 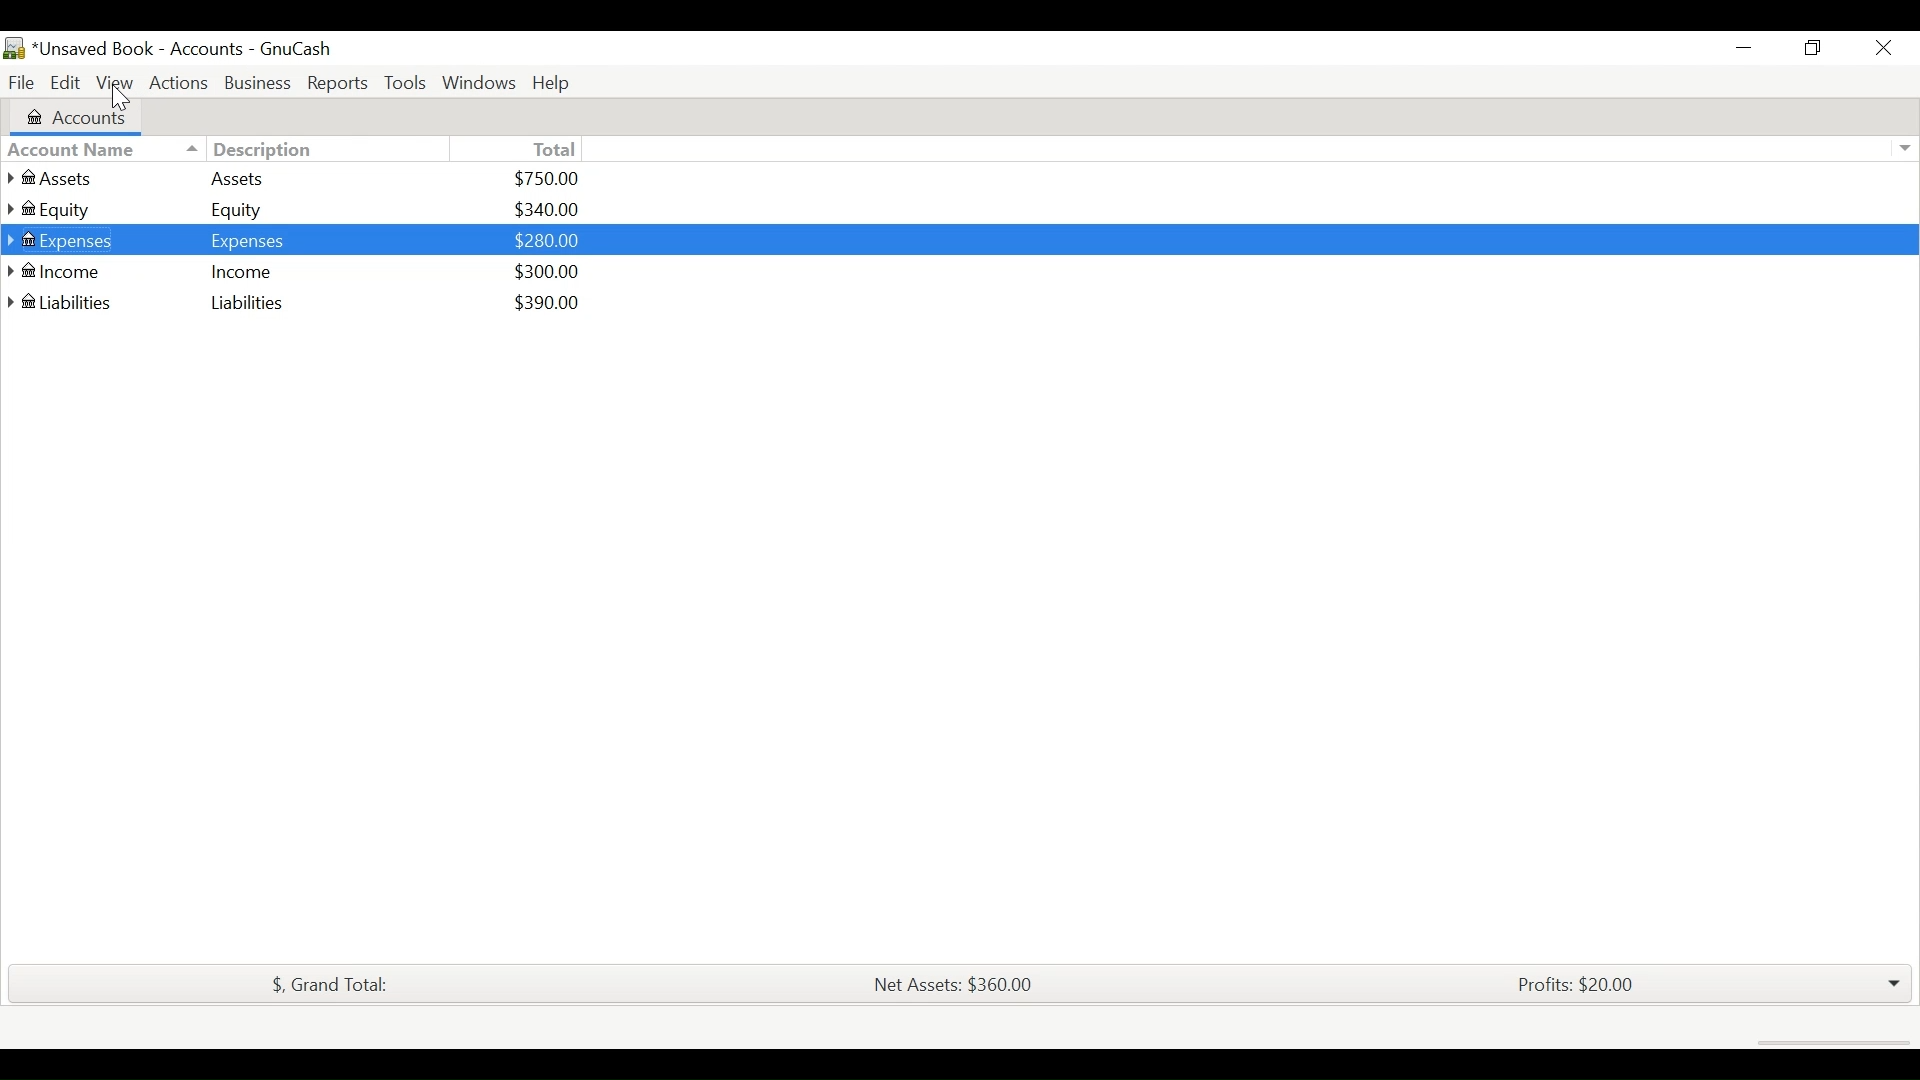 I want to click on $390.00, so click(x=550, y=303).